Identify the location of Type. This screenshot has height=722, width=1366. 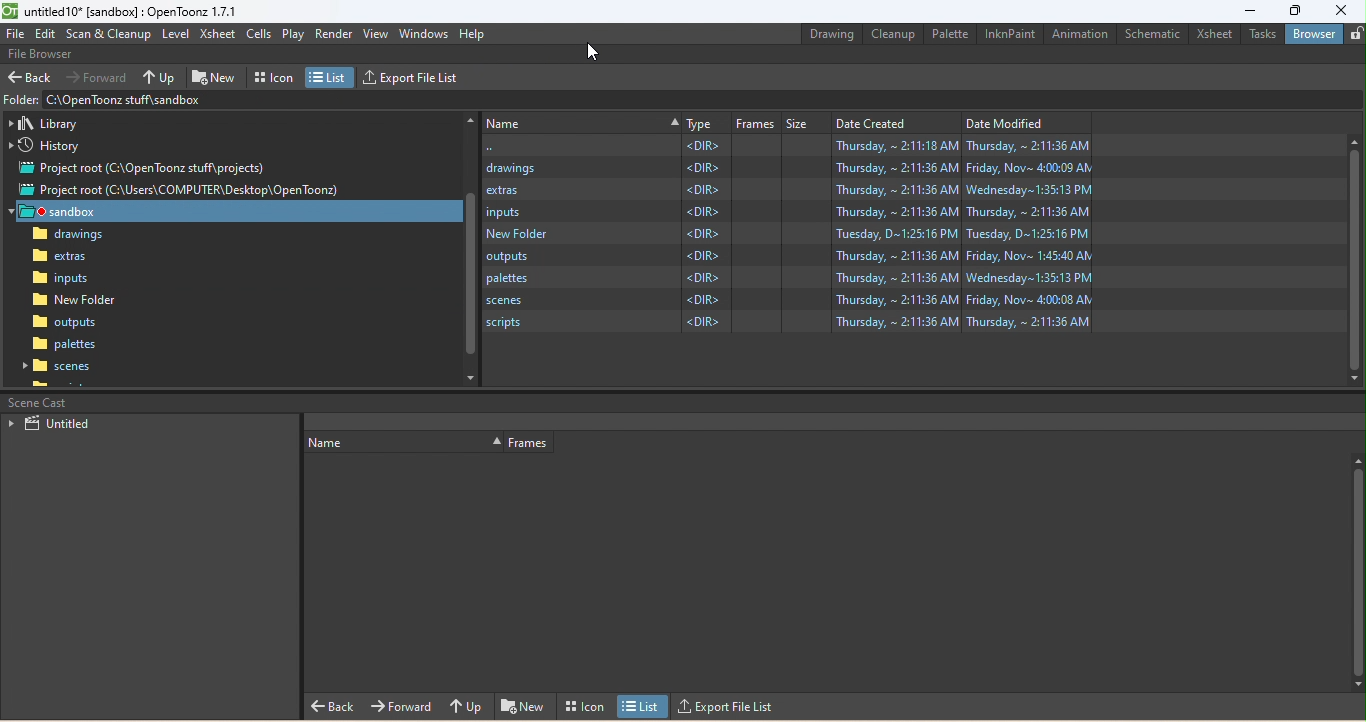
(707, 125).